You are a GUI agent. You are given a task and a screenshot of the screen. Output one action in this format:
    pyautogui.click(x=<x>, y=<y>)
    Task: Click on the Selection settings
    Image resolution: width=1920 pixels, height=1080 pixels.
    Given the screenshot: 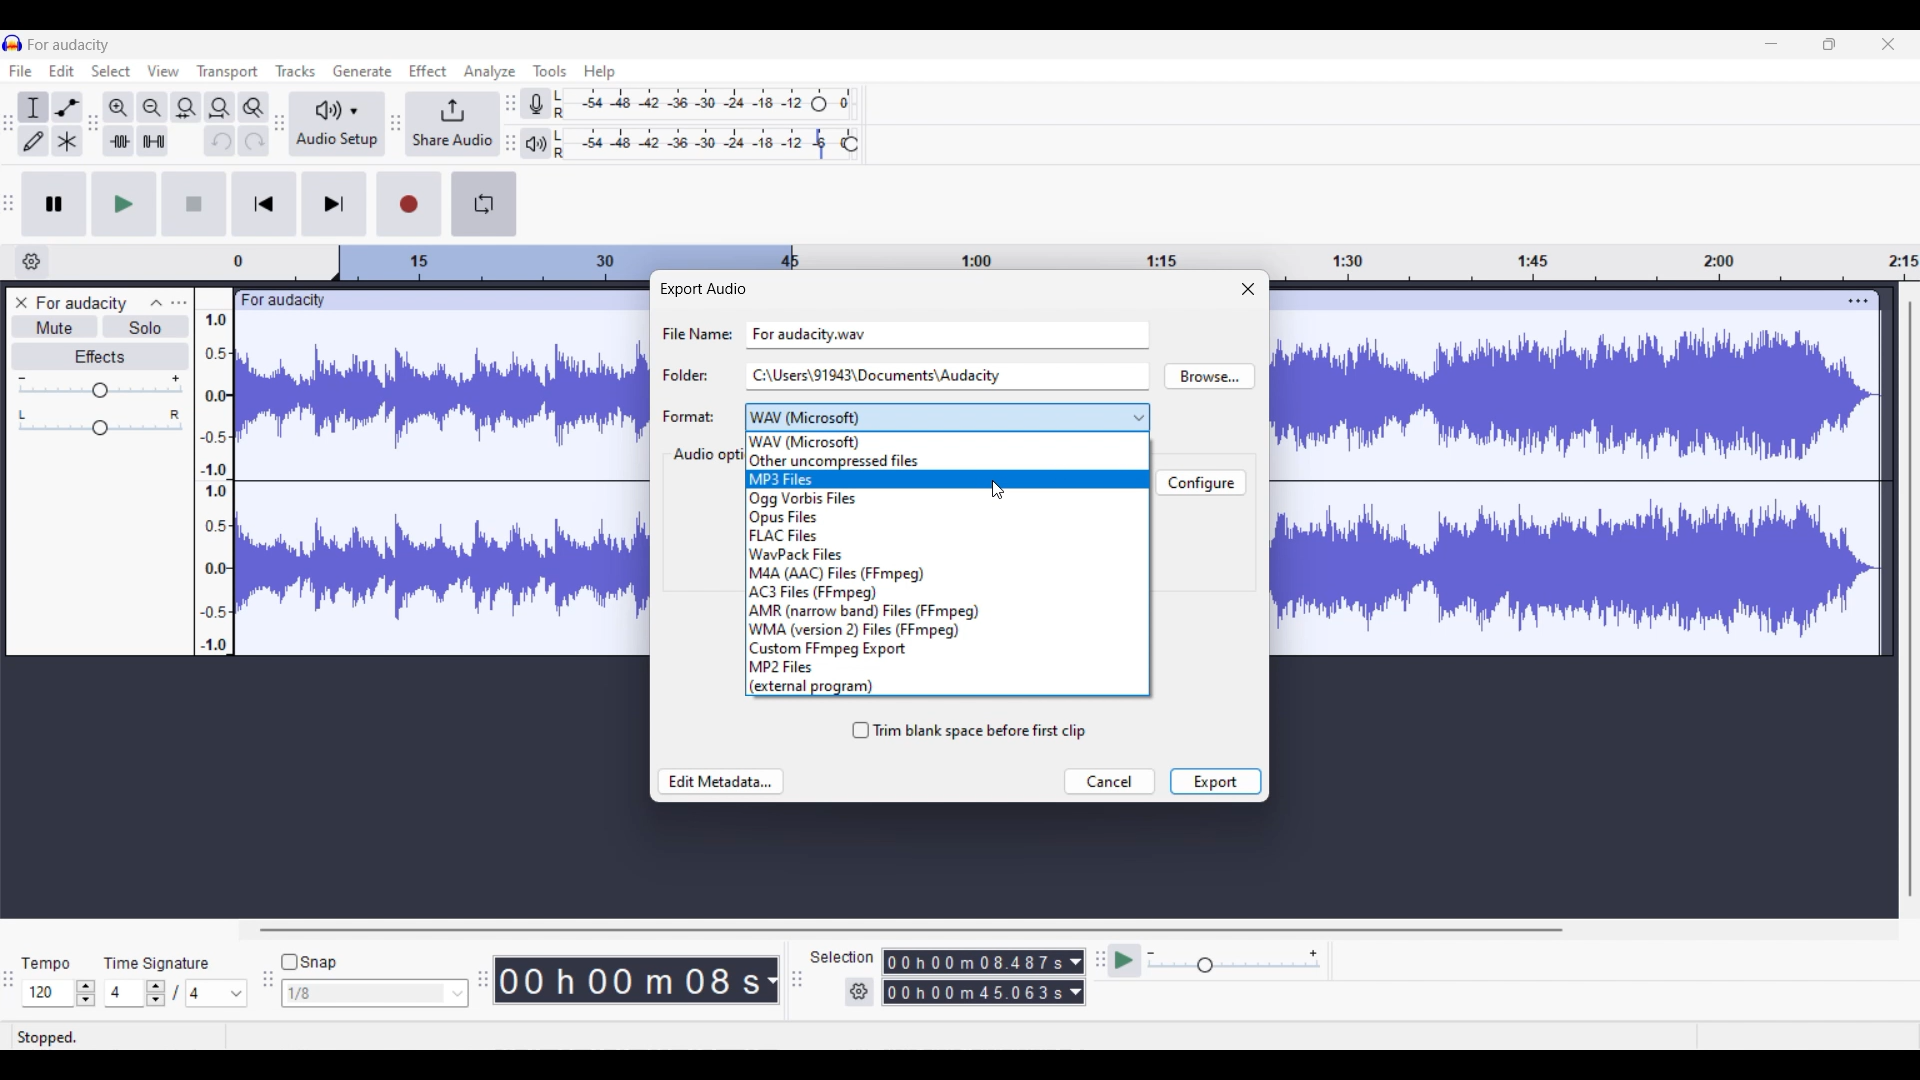 What is the action you would take?
    pyautogui.click(x=860, y=992)
    